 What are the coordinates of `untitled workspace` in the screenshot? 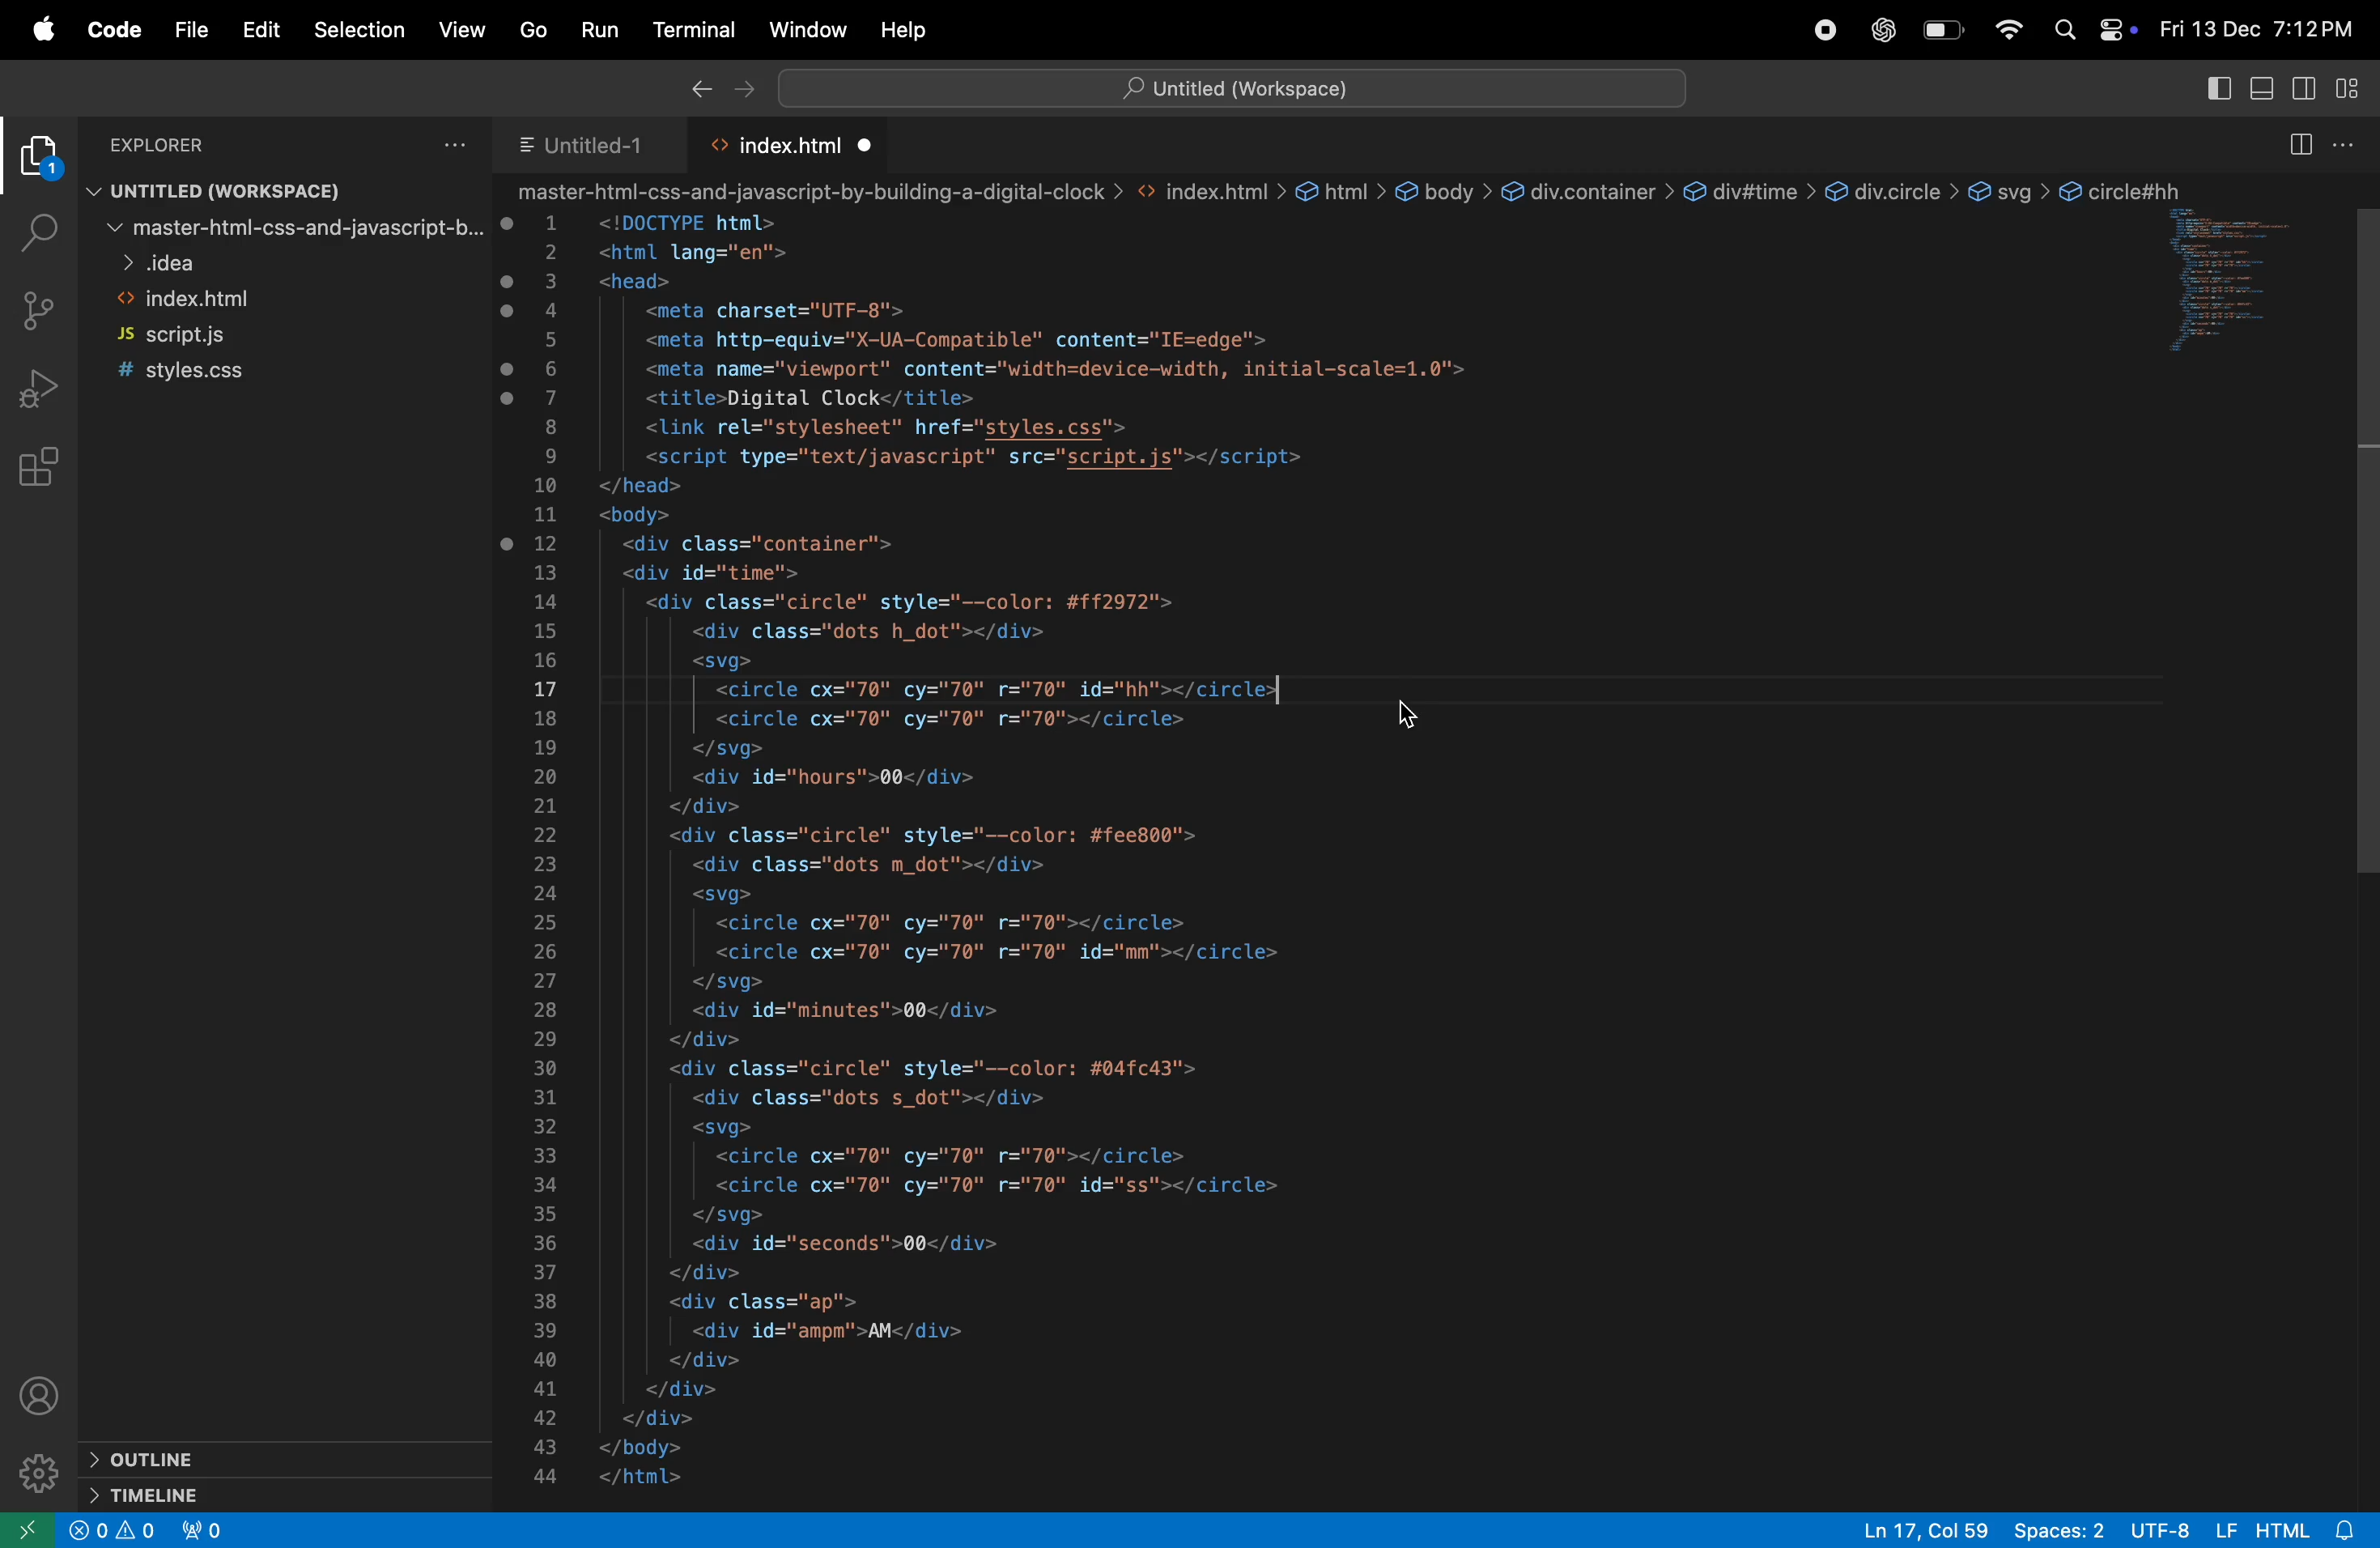 It's located at (206, 192).